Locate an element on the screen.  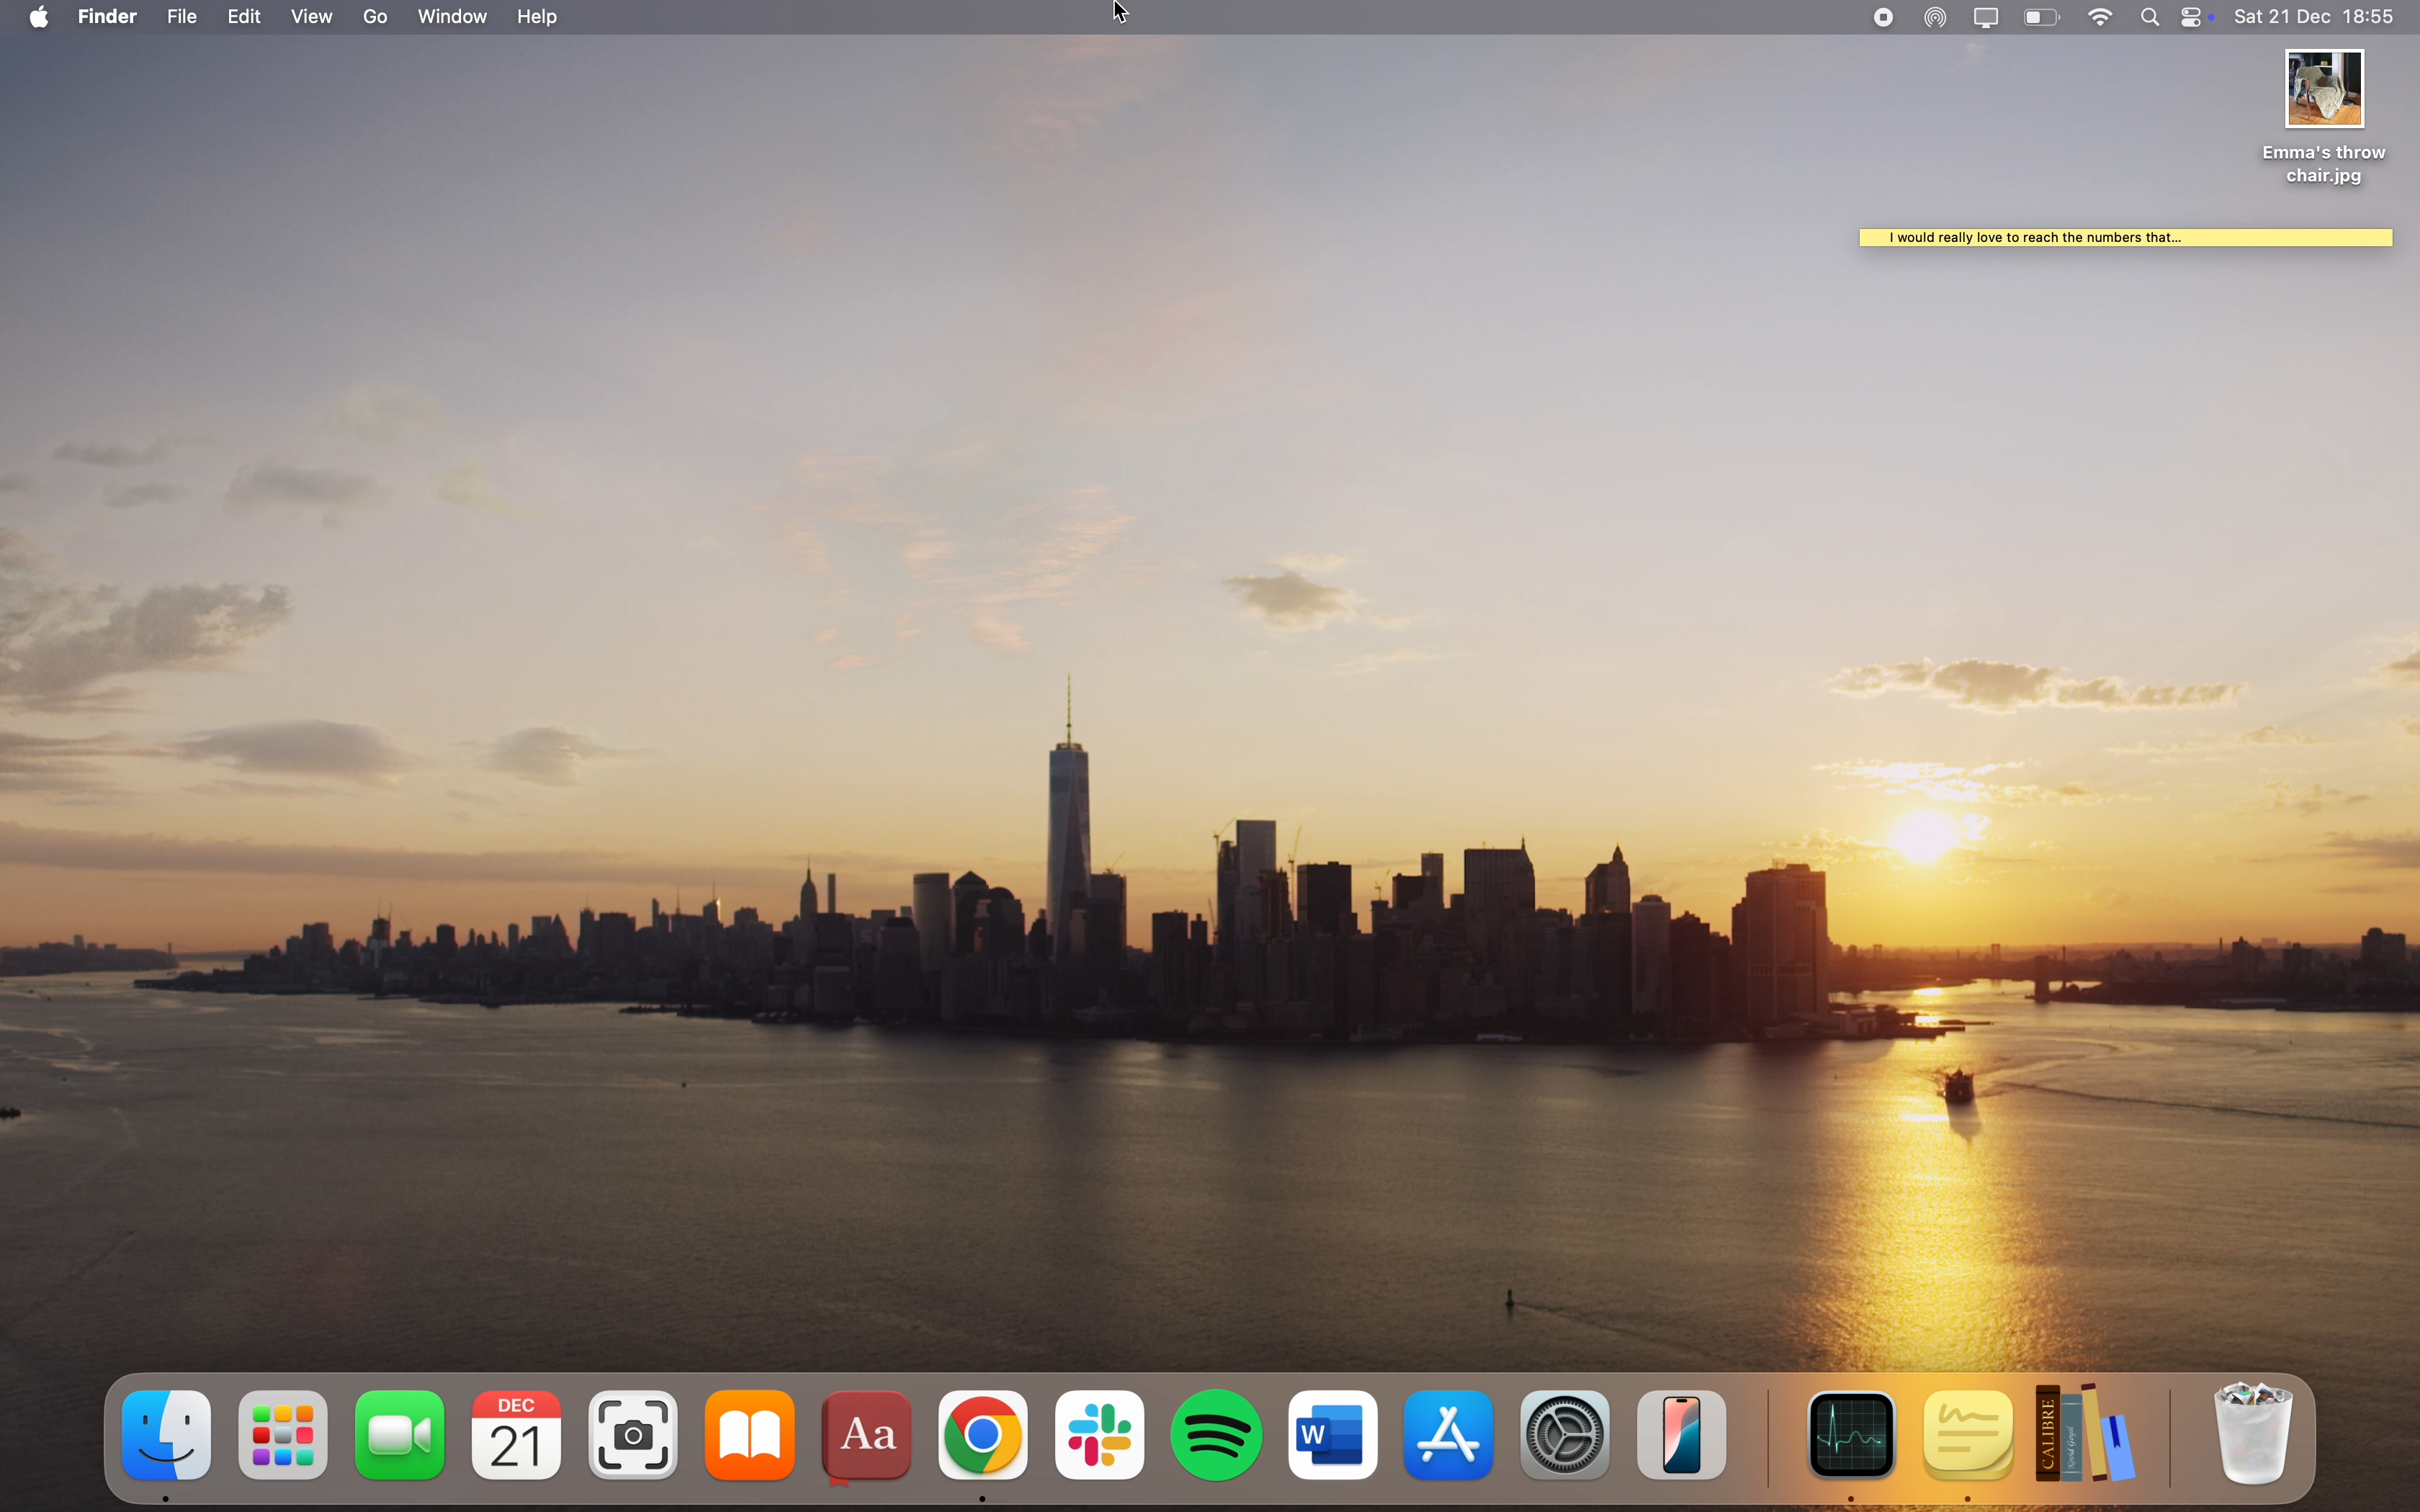
view is located at coordinates (318, 16).